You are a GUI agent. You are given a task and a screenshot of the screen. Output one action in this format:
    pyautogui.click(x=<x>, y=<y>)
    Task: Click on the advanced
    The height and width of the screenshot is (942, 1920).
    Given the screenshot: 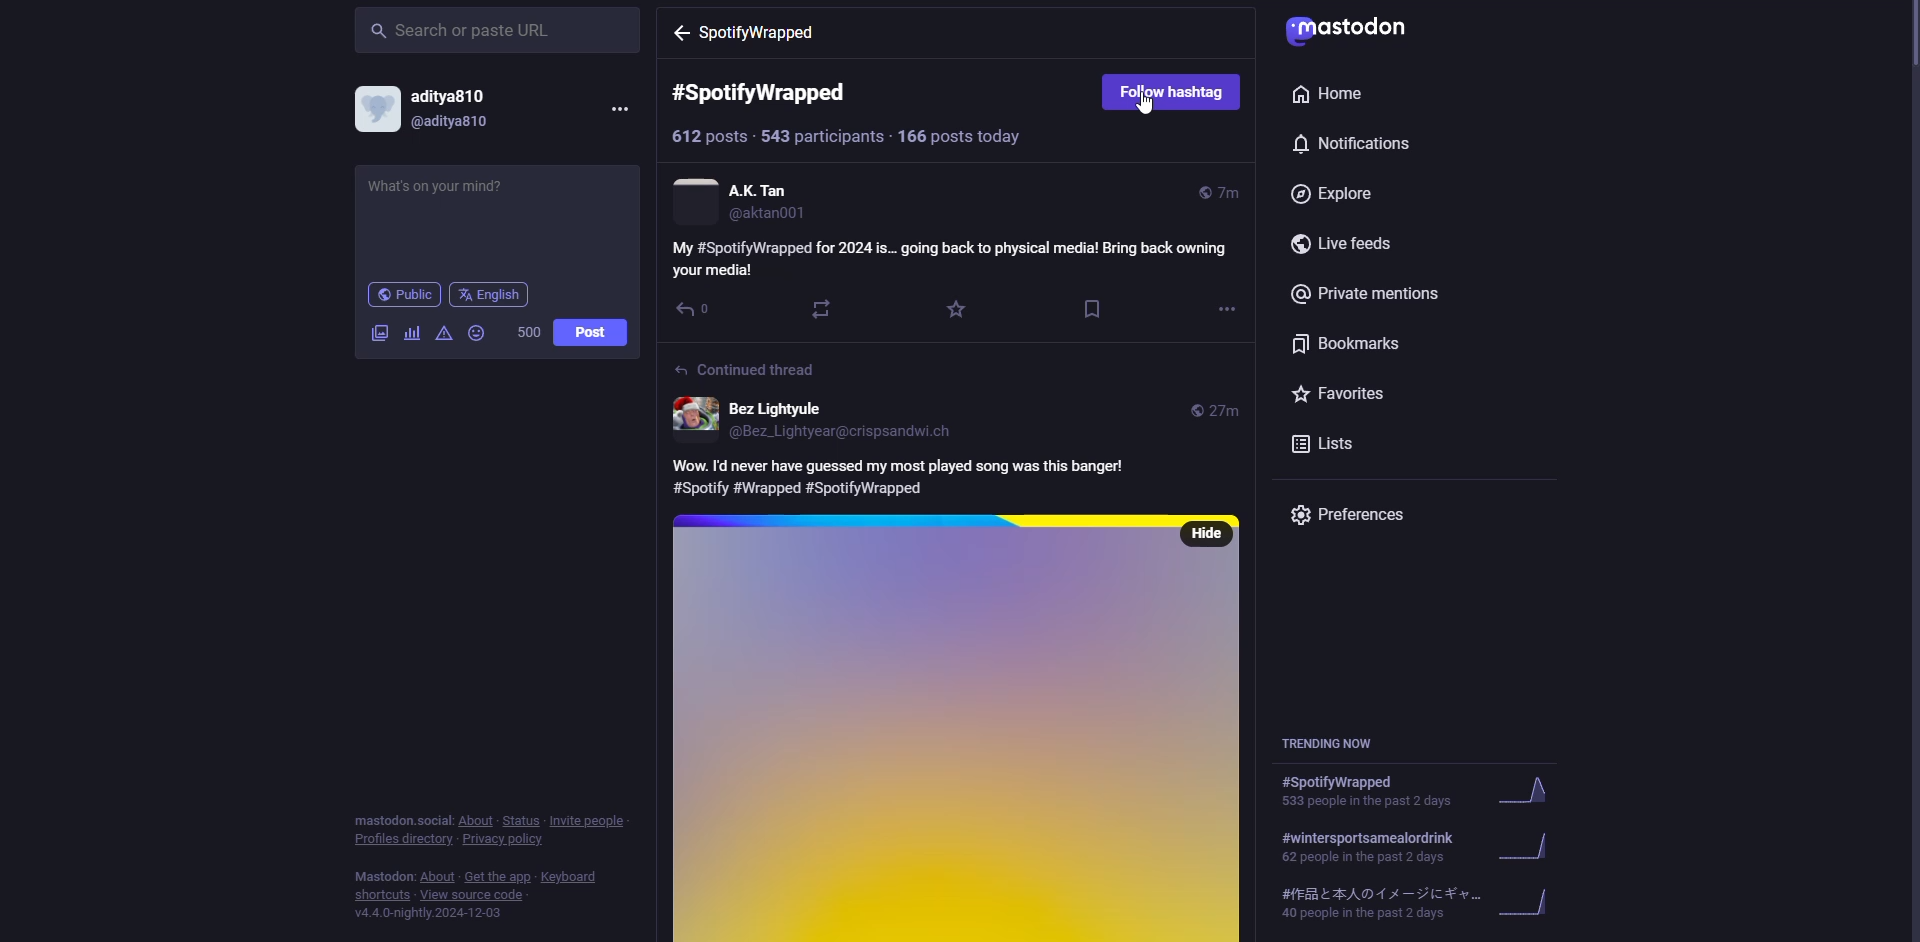 What is the action you would take?
    pyautogui.click(x=445, y=333)
    